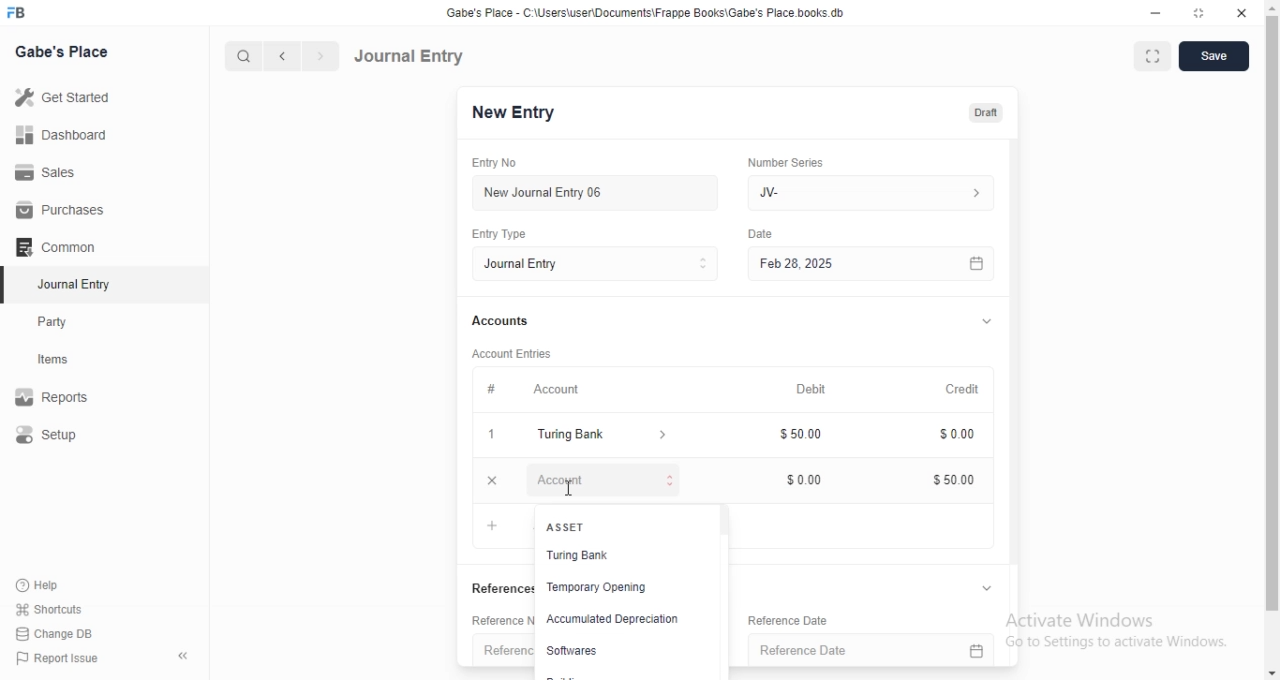  Describe the element at coordinates (857, 651) in the screenshot. I see `Reference Date` at that location.